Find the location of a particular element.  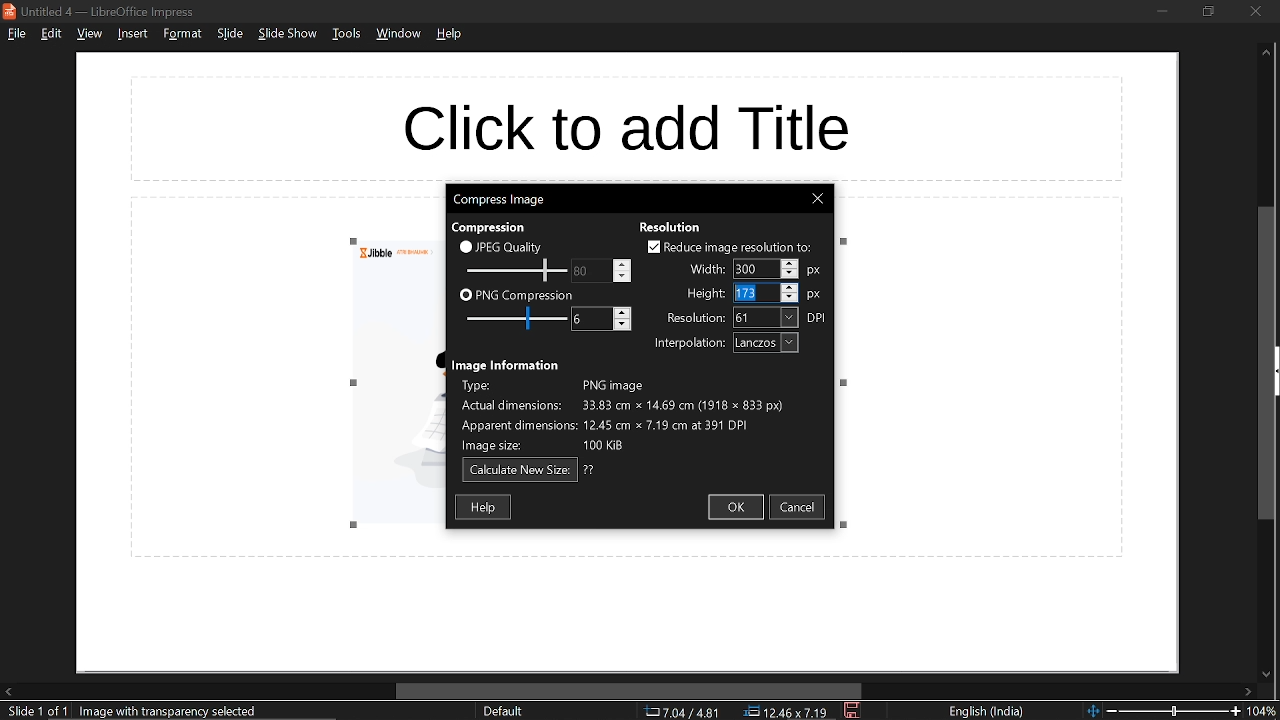

px is located at coordinates (815, 295).